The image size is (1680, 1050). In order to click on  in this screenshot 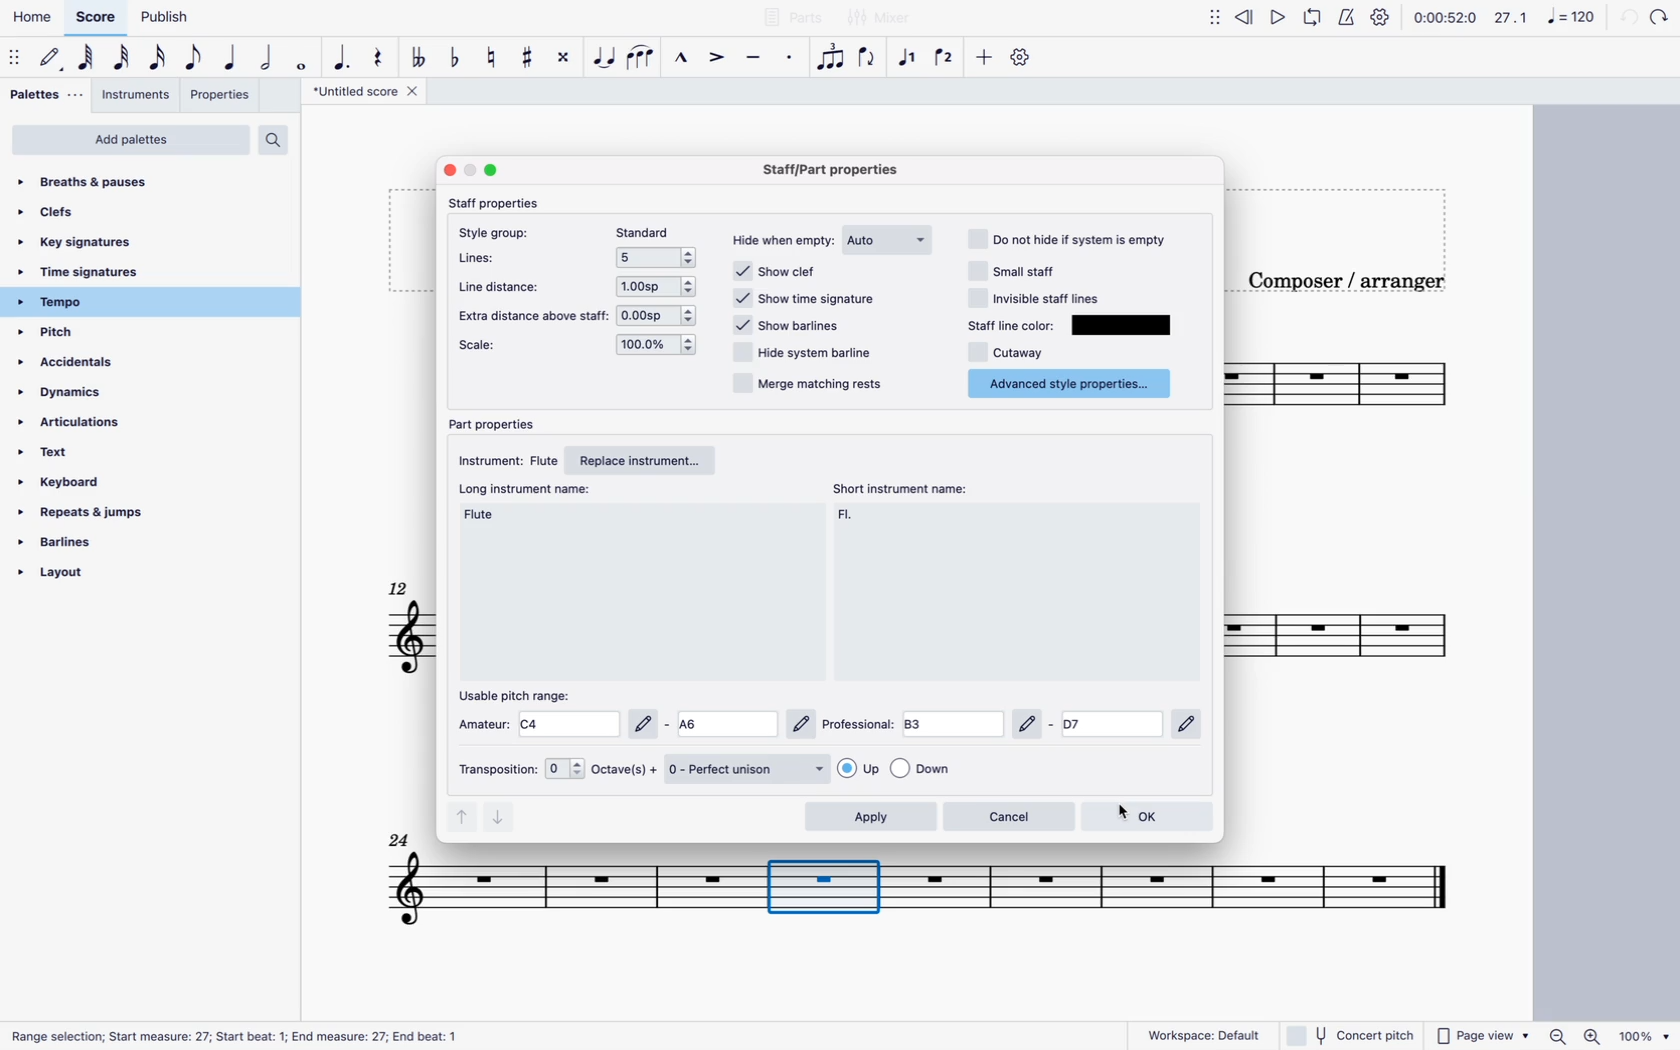, I will do `click(1663, 18)`.